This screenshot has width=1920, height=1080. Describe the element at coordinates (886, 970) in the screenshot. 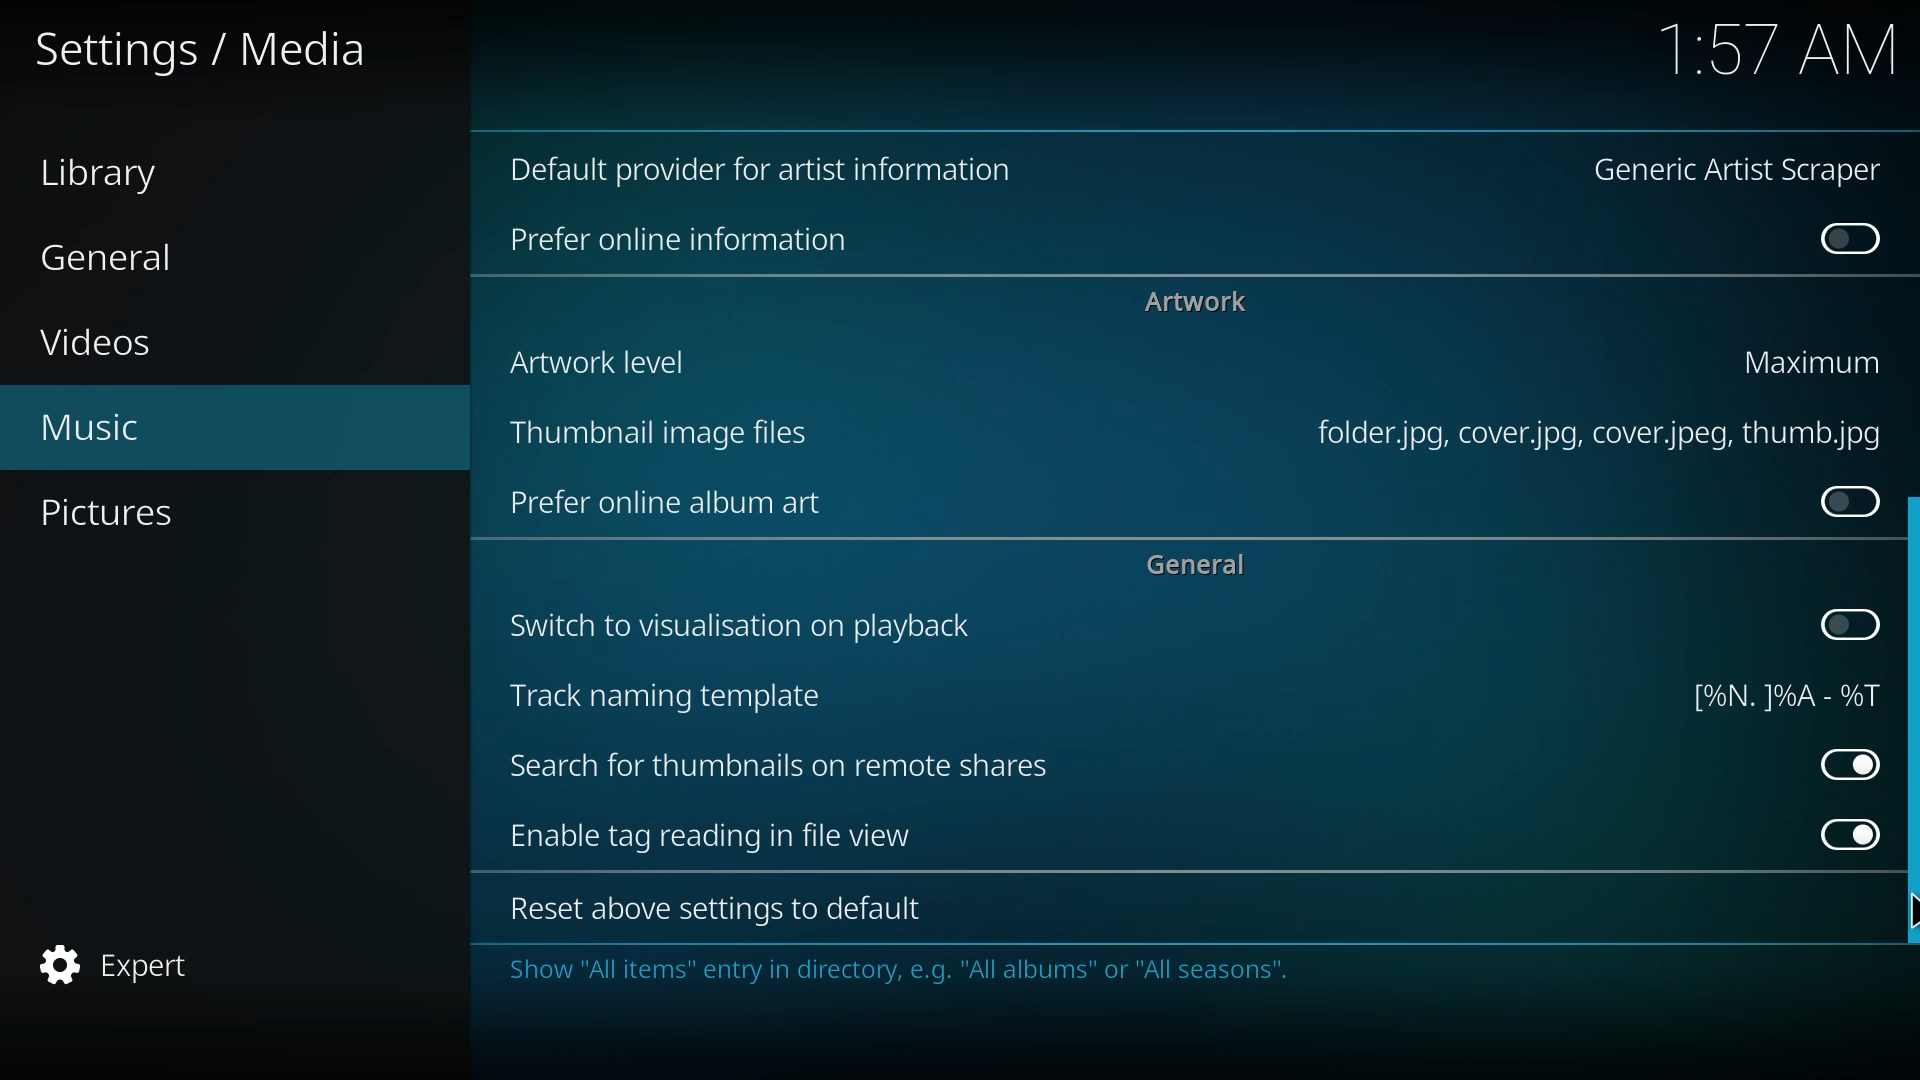

I see `info` at that location.